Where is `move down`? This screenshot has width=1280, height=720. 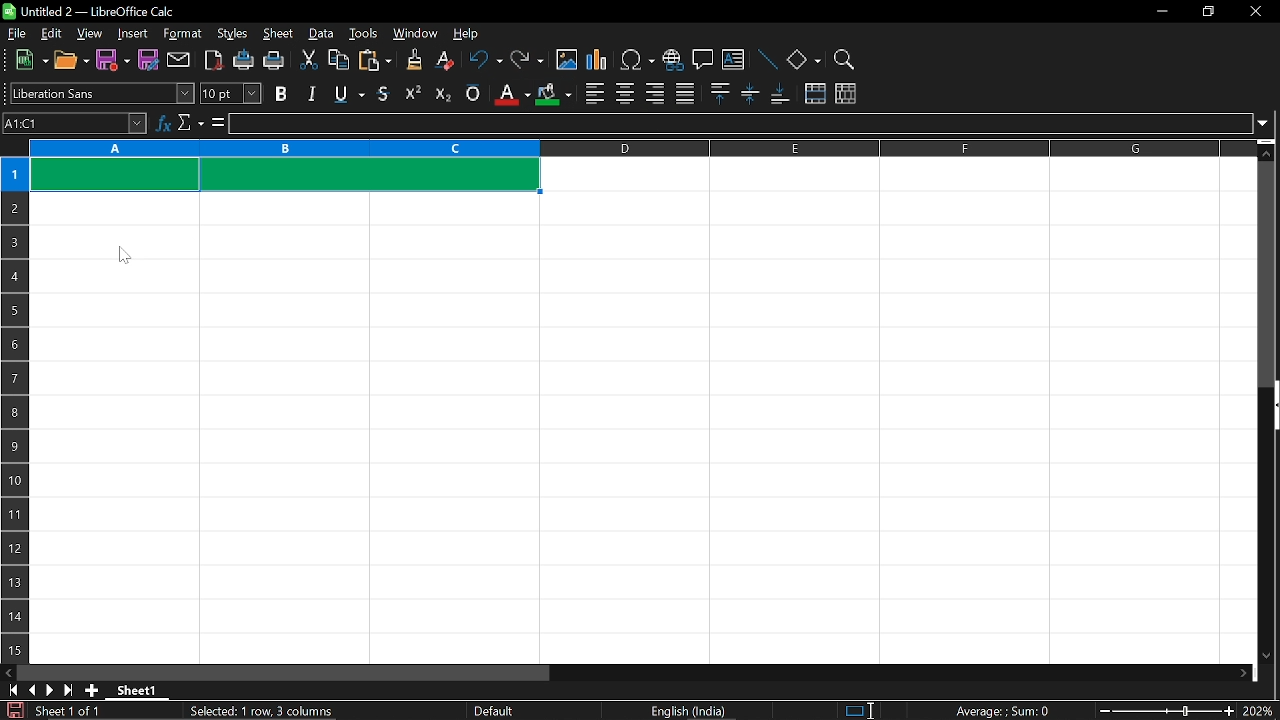
move down is located at coordinates (1270, 657).